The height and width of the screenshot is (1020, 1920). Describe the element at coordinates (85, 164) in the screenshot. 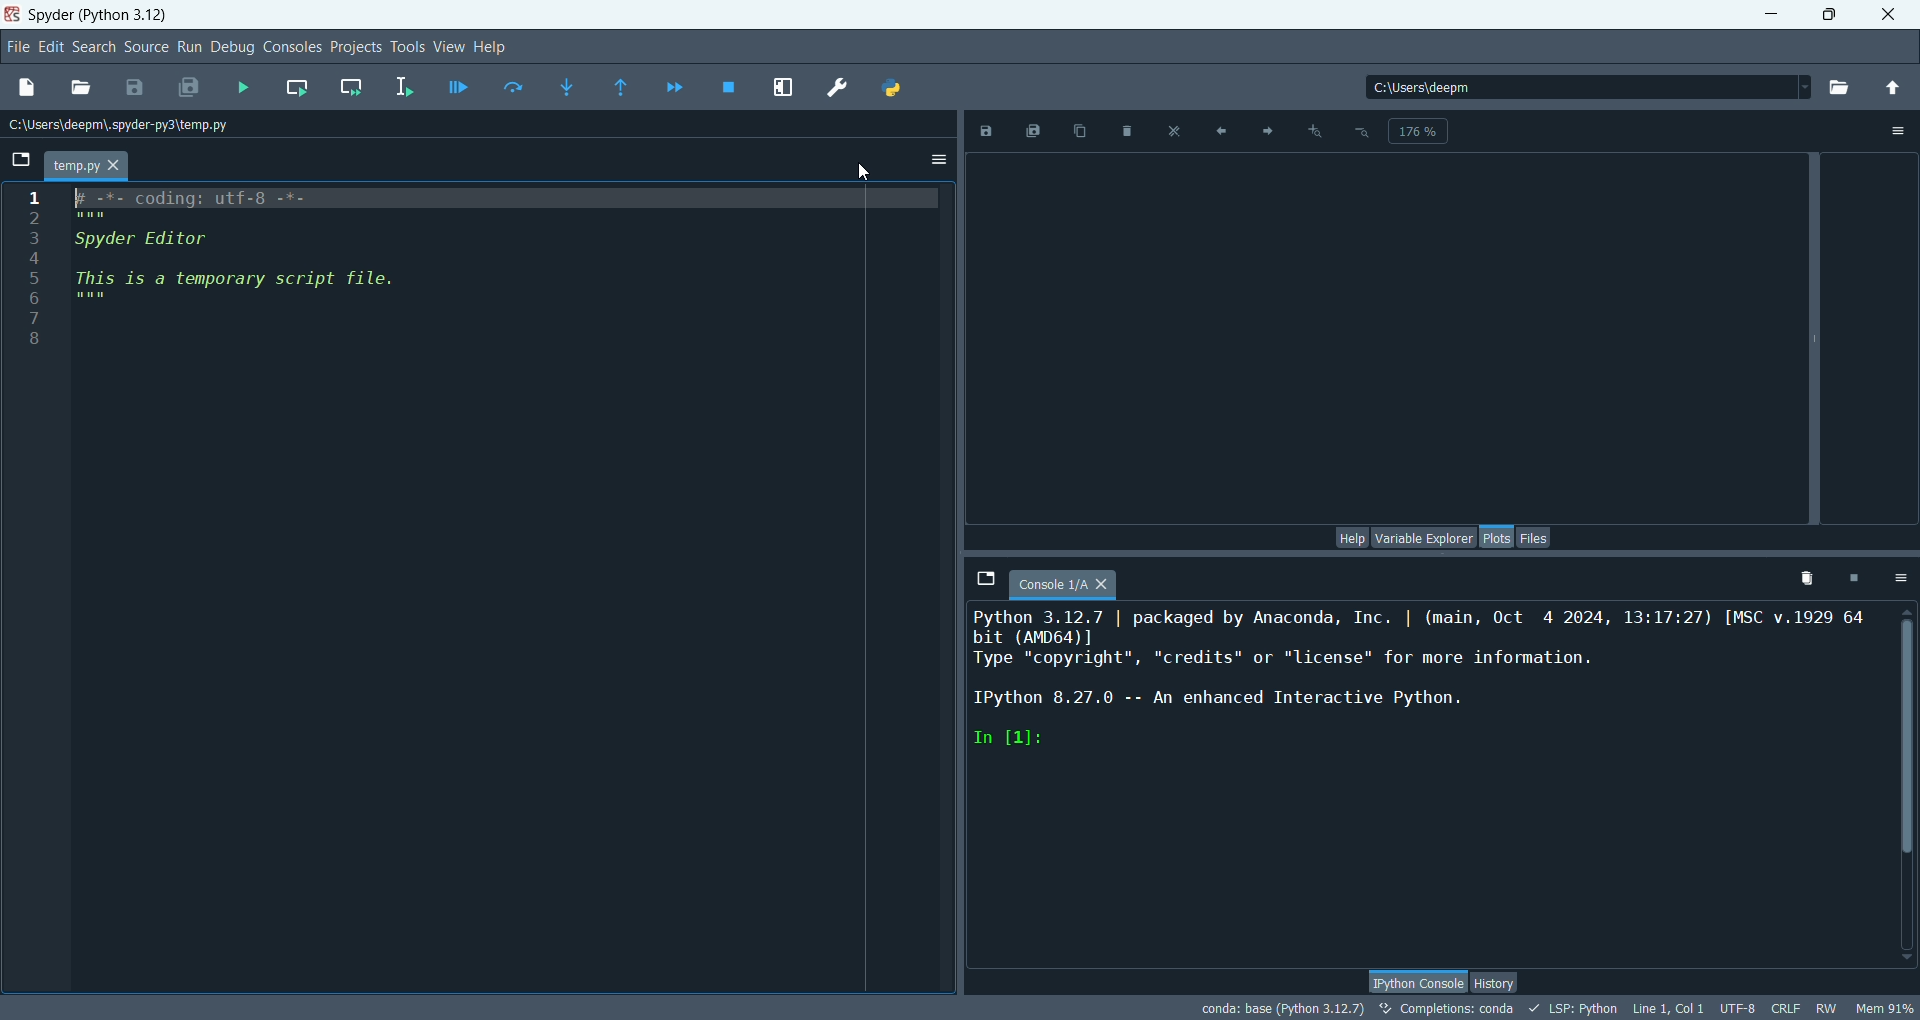

I see `temp.py` at that location.